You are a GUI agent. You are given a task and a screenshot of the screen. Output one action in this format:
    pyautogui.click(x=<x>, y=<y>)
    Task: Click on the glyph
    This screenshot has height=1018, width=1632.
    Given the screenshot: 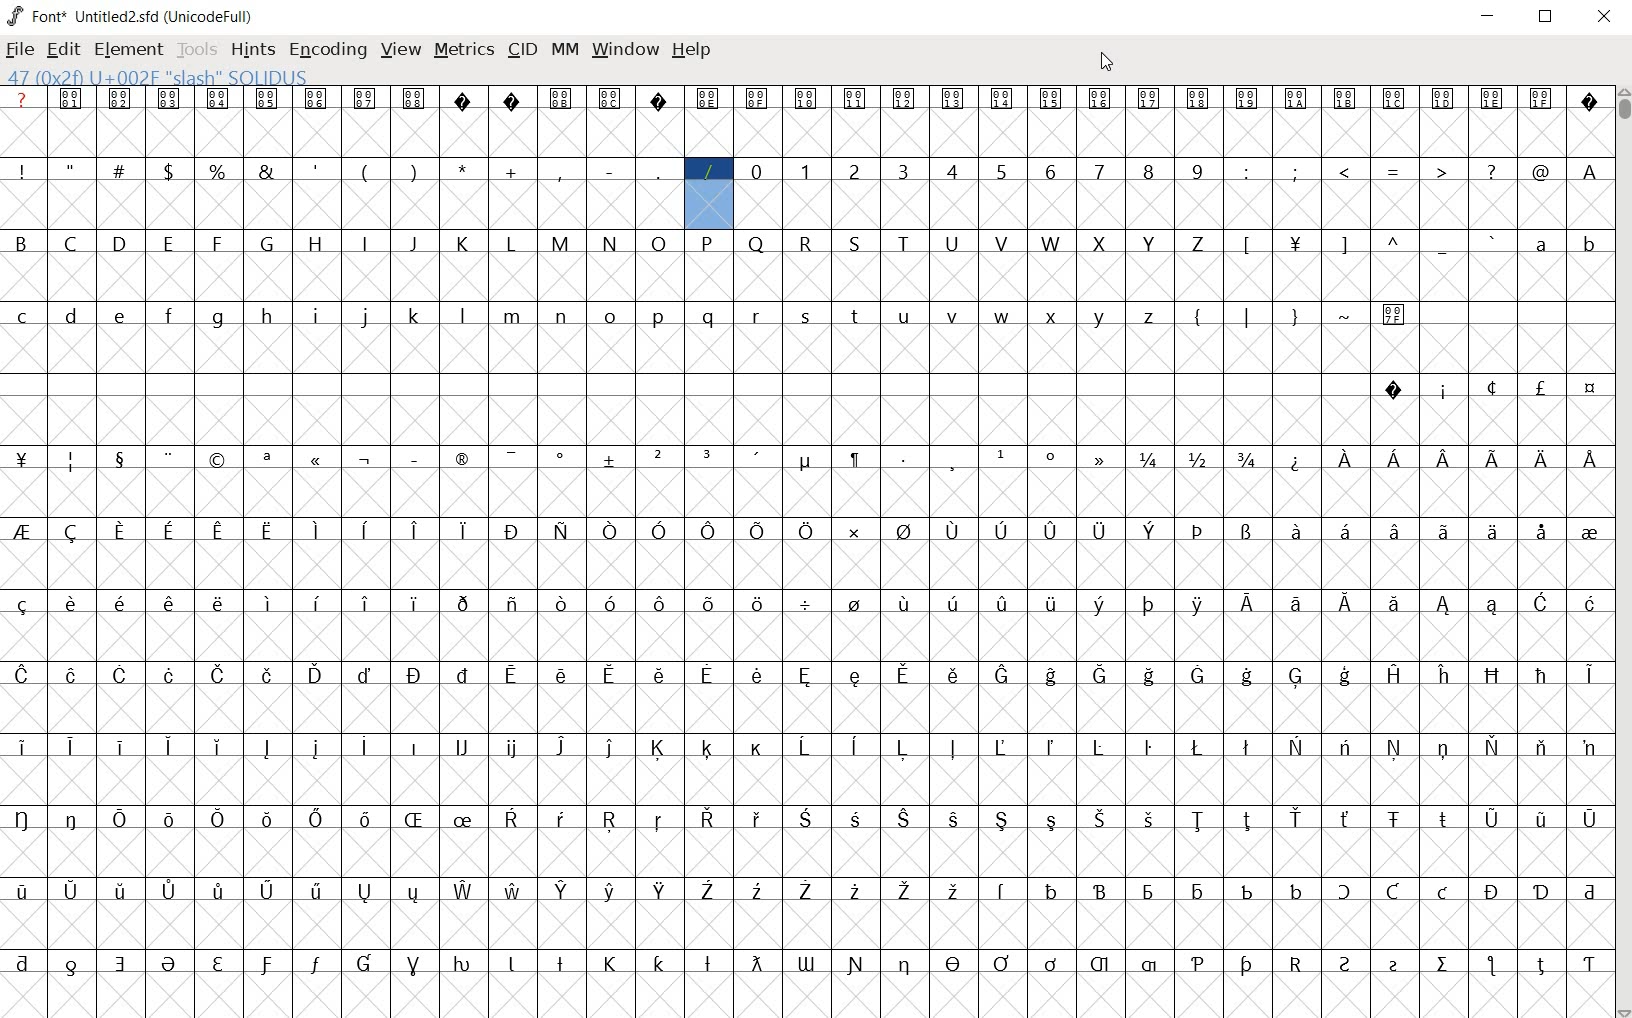 What is the action you would take?
    pyautogui.click(x=1148, y=748)
    